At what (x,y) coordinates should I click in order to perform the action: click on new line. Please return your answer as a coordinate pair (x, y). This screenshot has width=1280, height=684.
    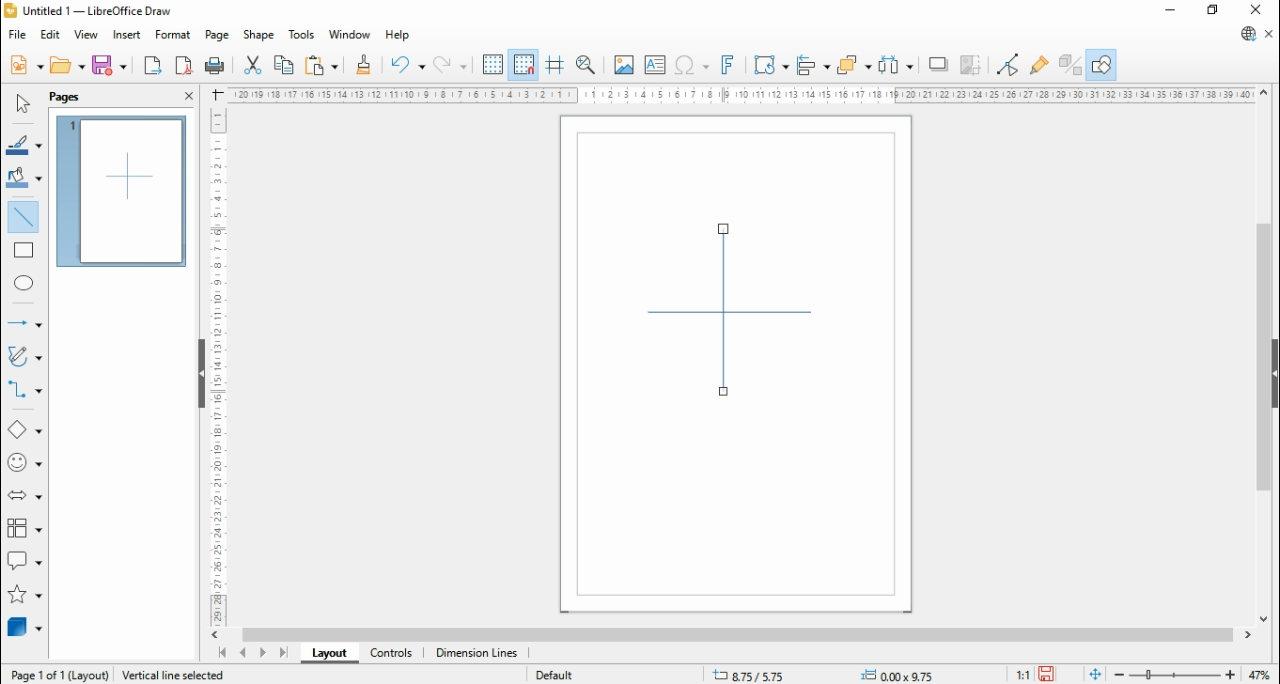
    Looking at the image, I should click on (725, 310).